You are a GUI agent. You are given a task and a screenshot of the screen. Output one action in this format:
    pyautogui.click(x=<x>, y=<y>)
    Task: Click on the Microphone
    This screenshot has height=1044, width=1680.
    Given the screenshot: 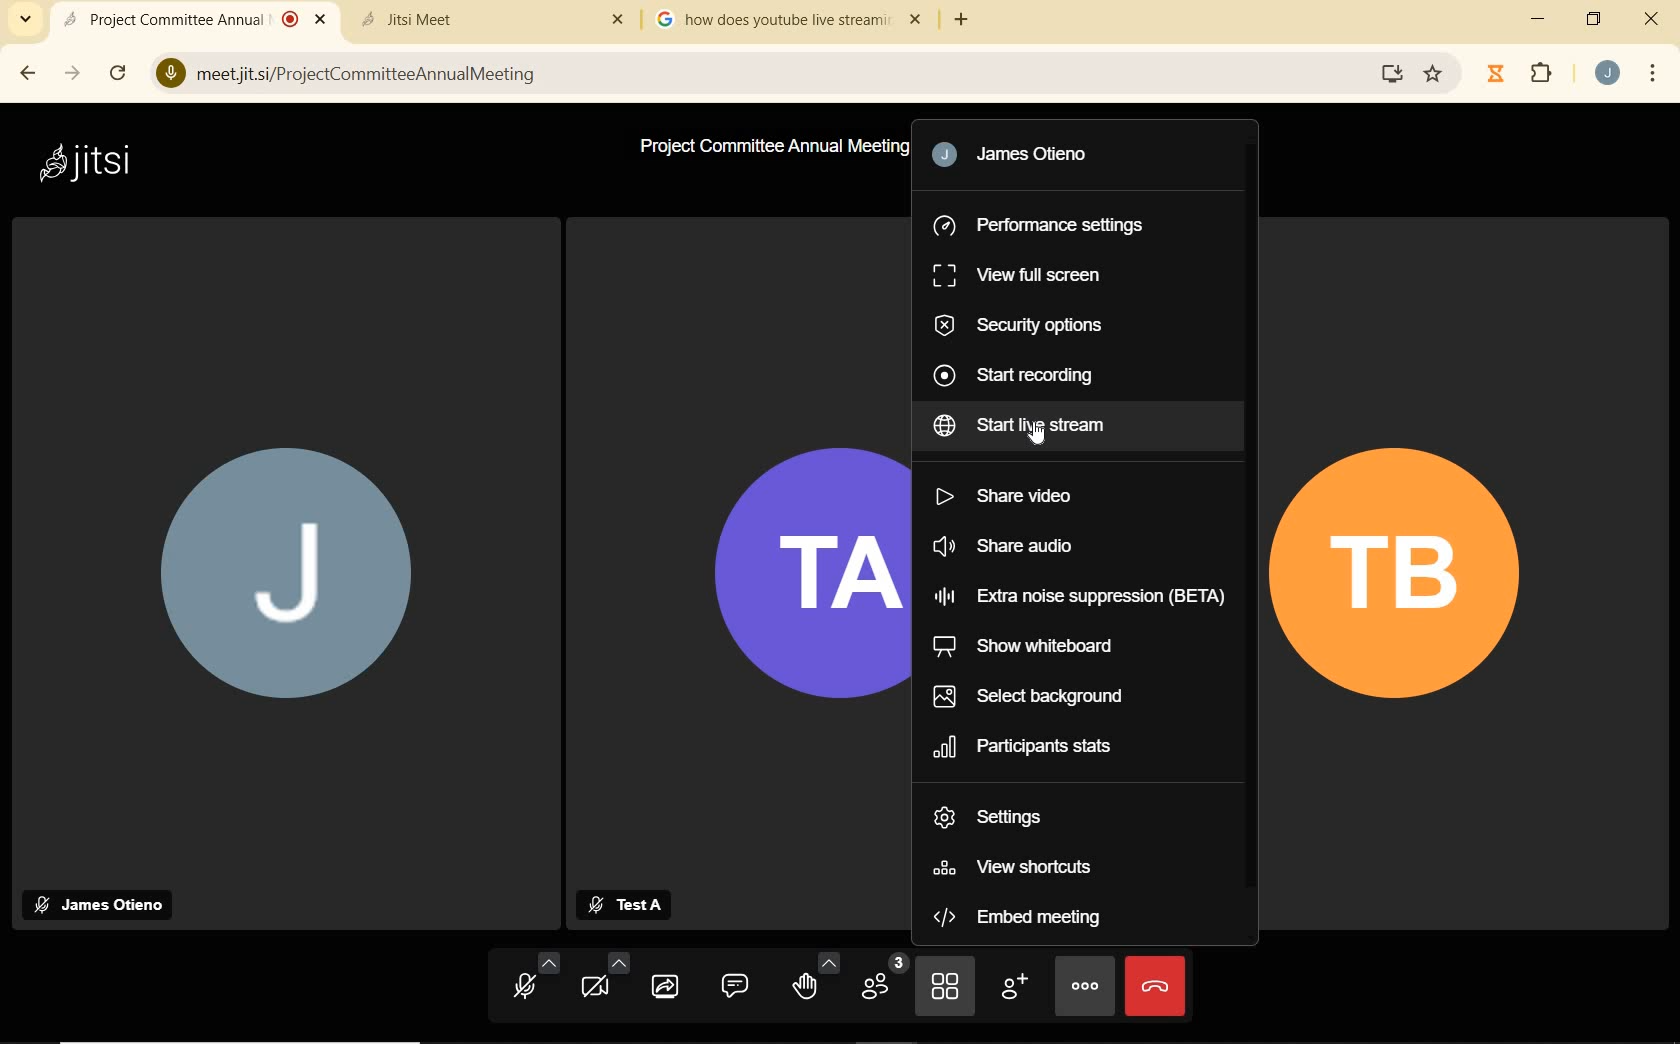 What is the action you would take?
    pyautogui.click(x=169, y=74)
    